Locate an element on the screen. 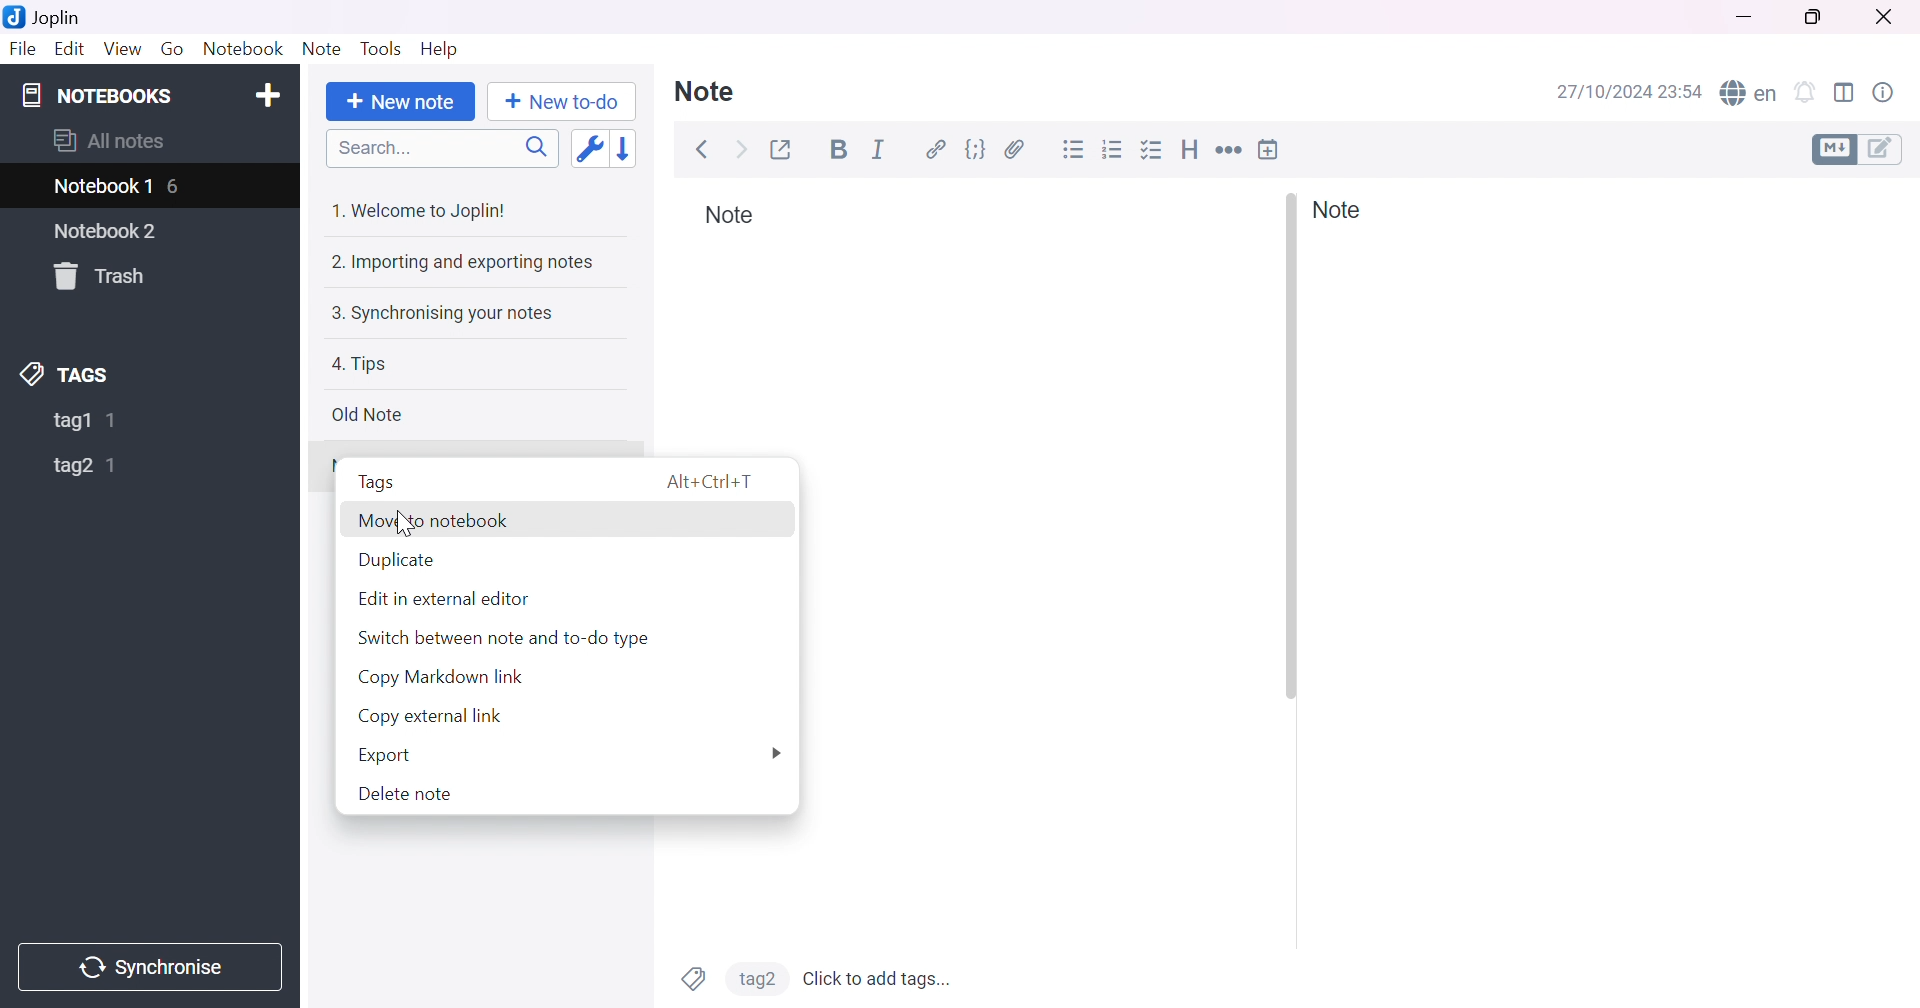 This screenshot has height=1008, width=1920. Heading is located at coordinates (1192, 150).